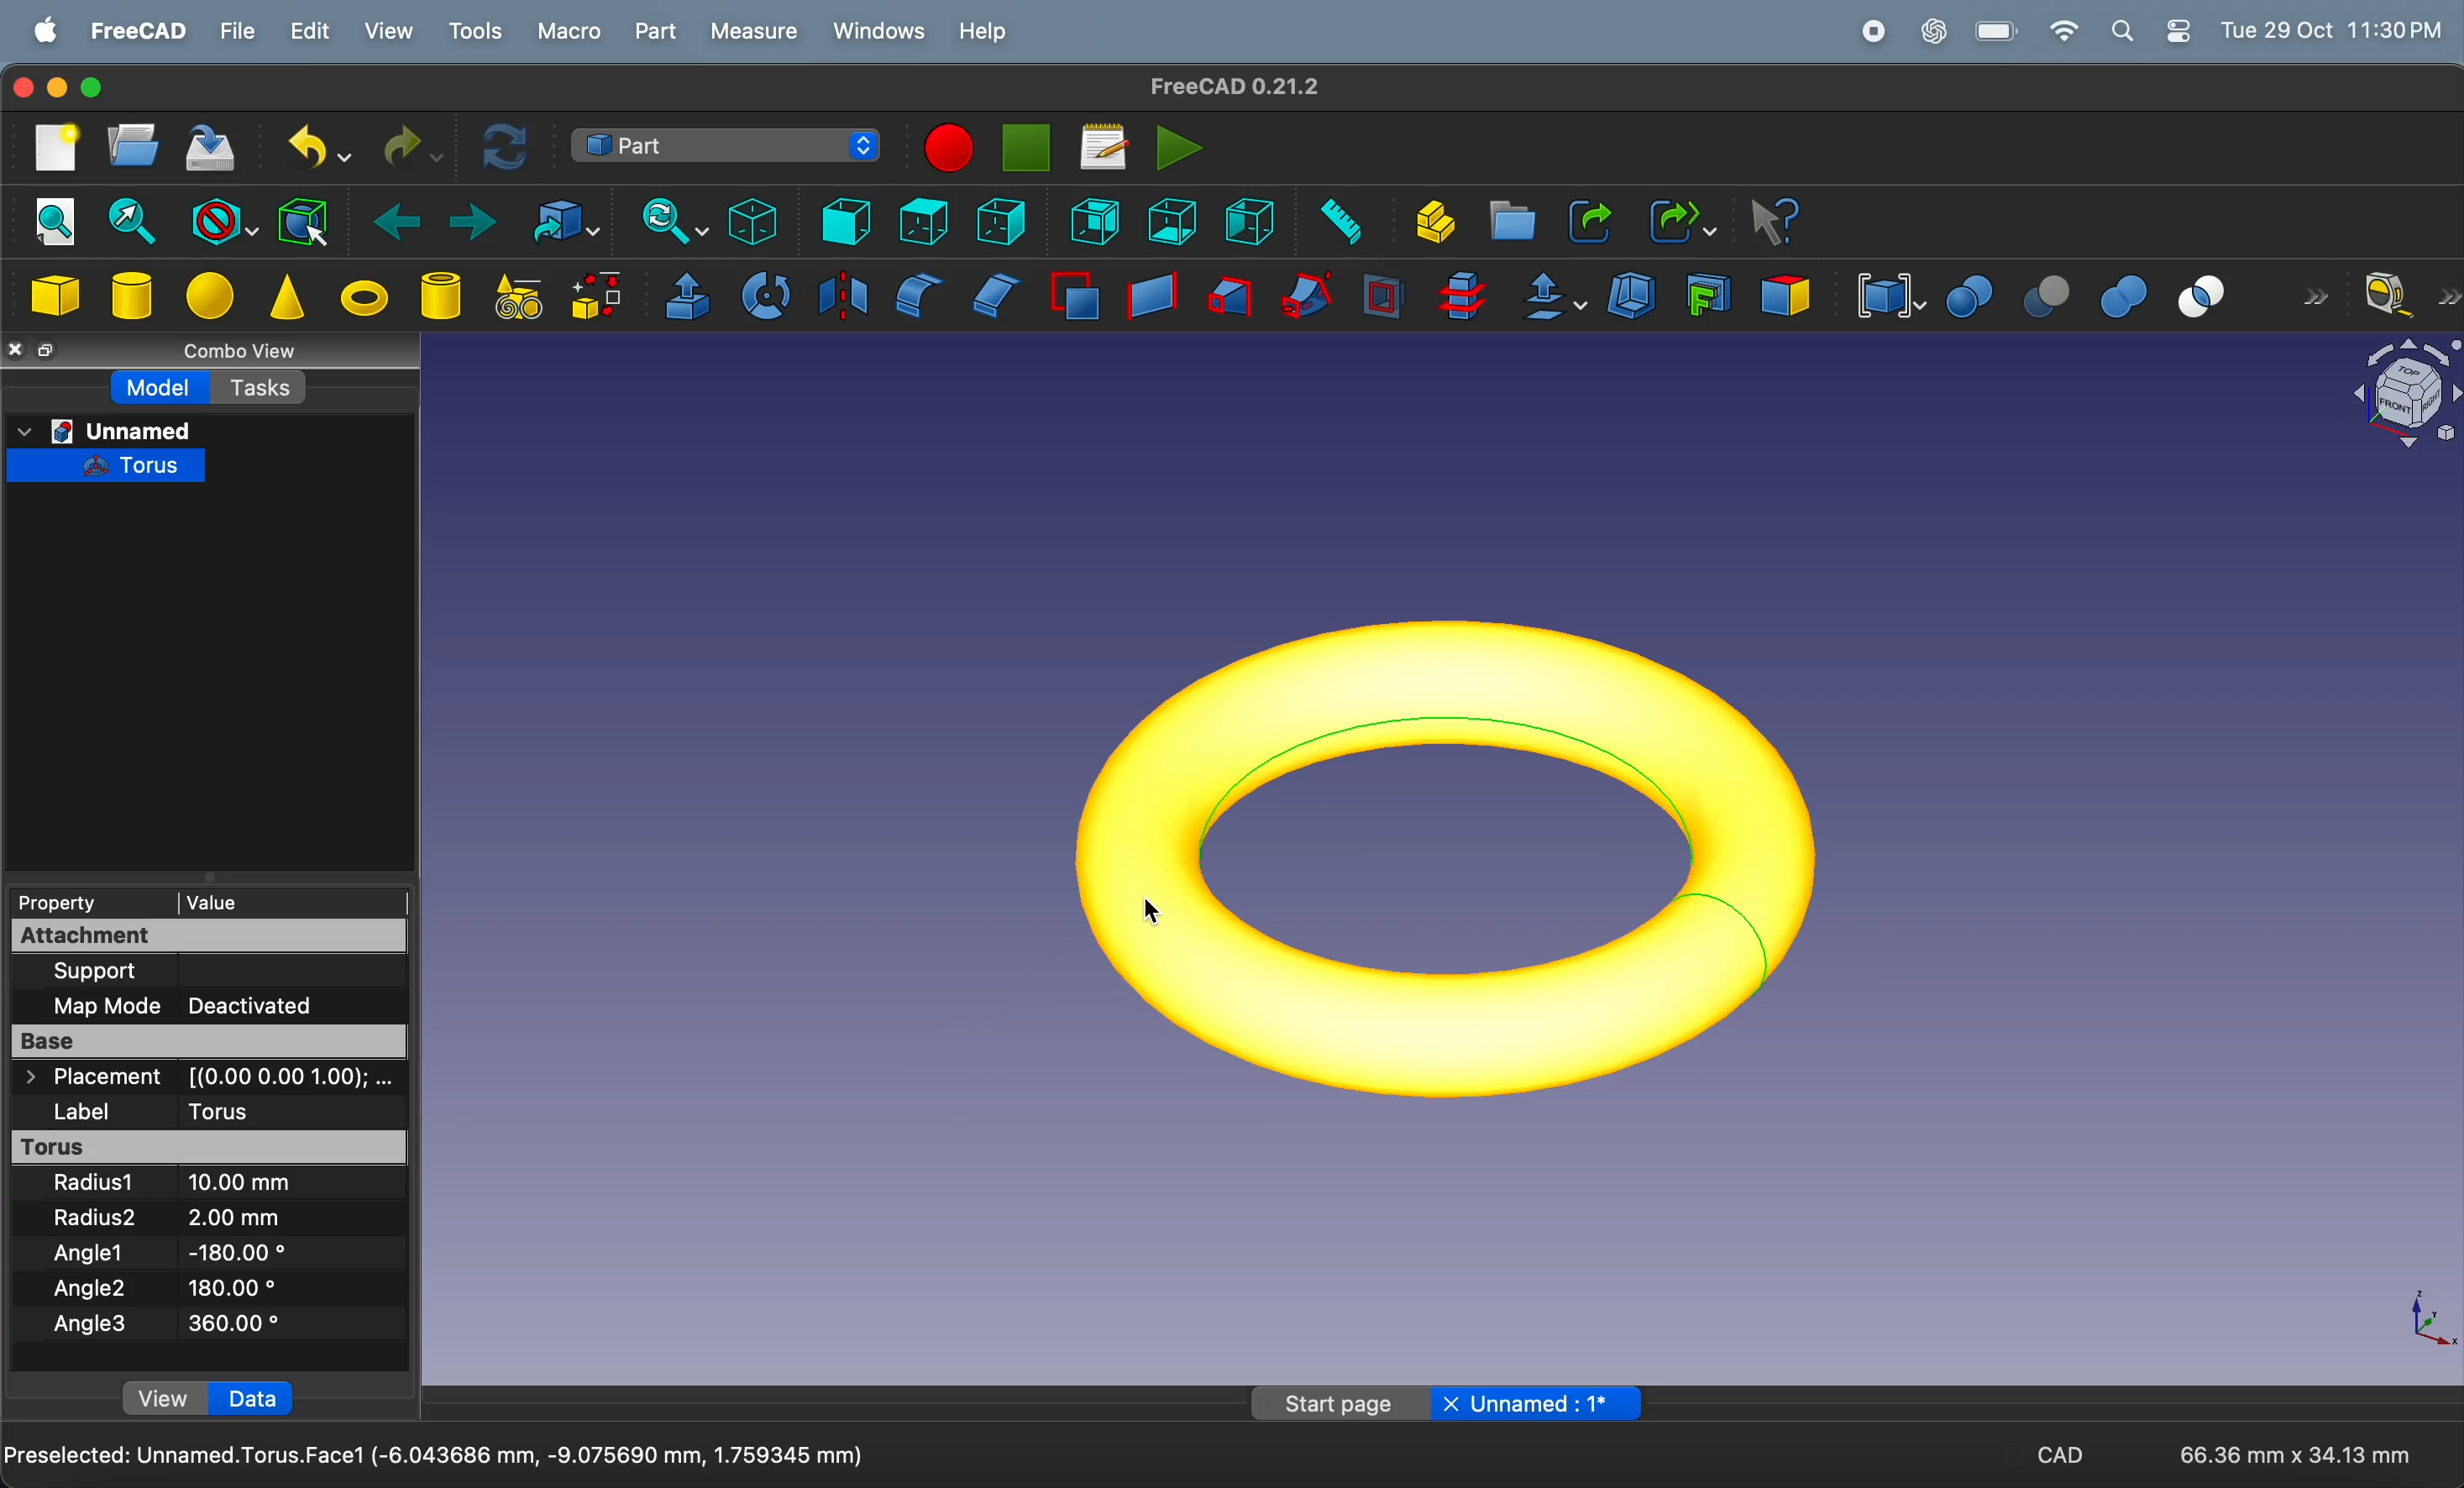 The image size is (2464, 1488). I want to click on windows, so click(878, 30).